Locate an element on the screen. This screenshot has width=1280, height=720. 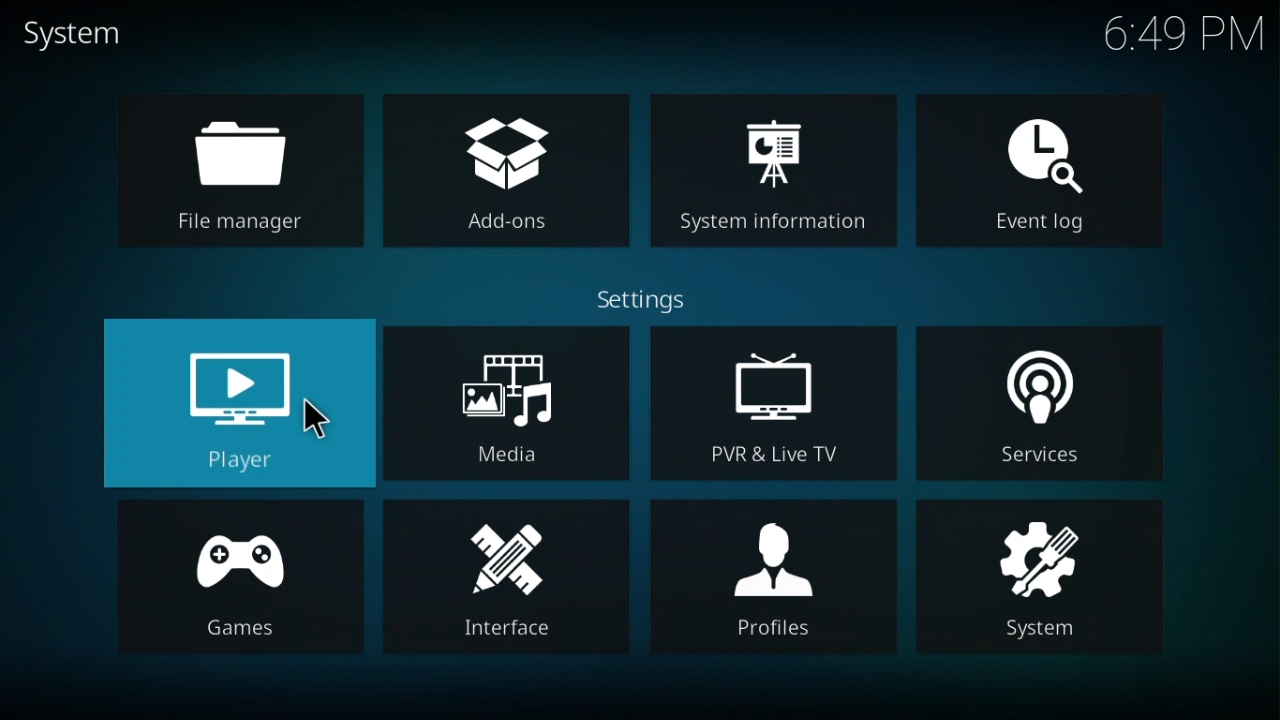
Interface is located at coordinates (499, 580).